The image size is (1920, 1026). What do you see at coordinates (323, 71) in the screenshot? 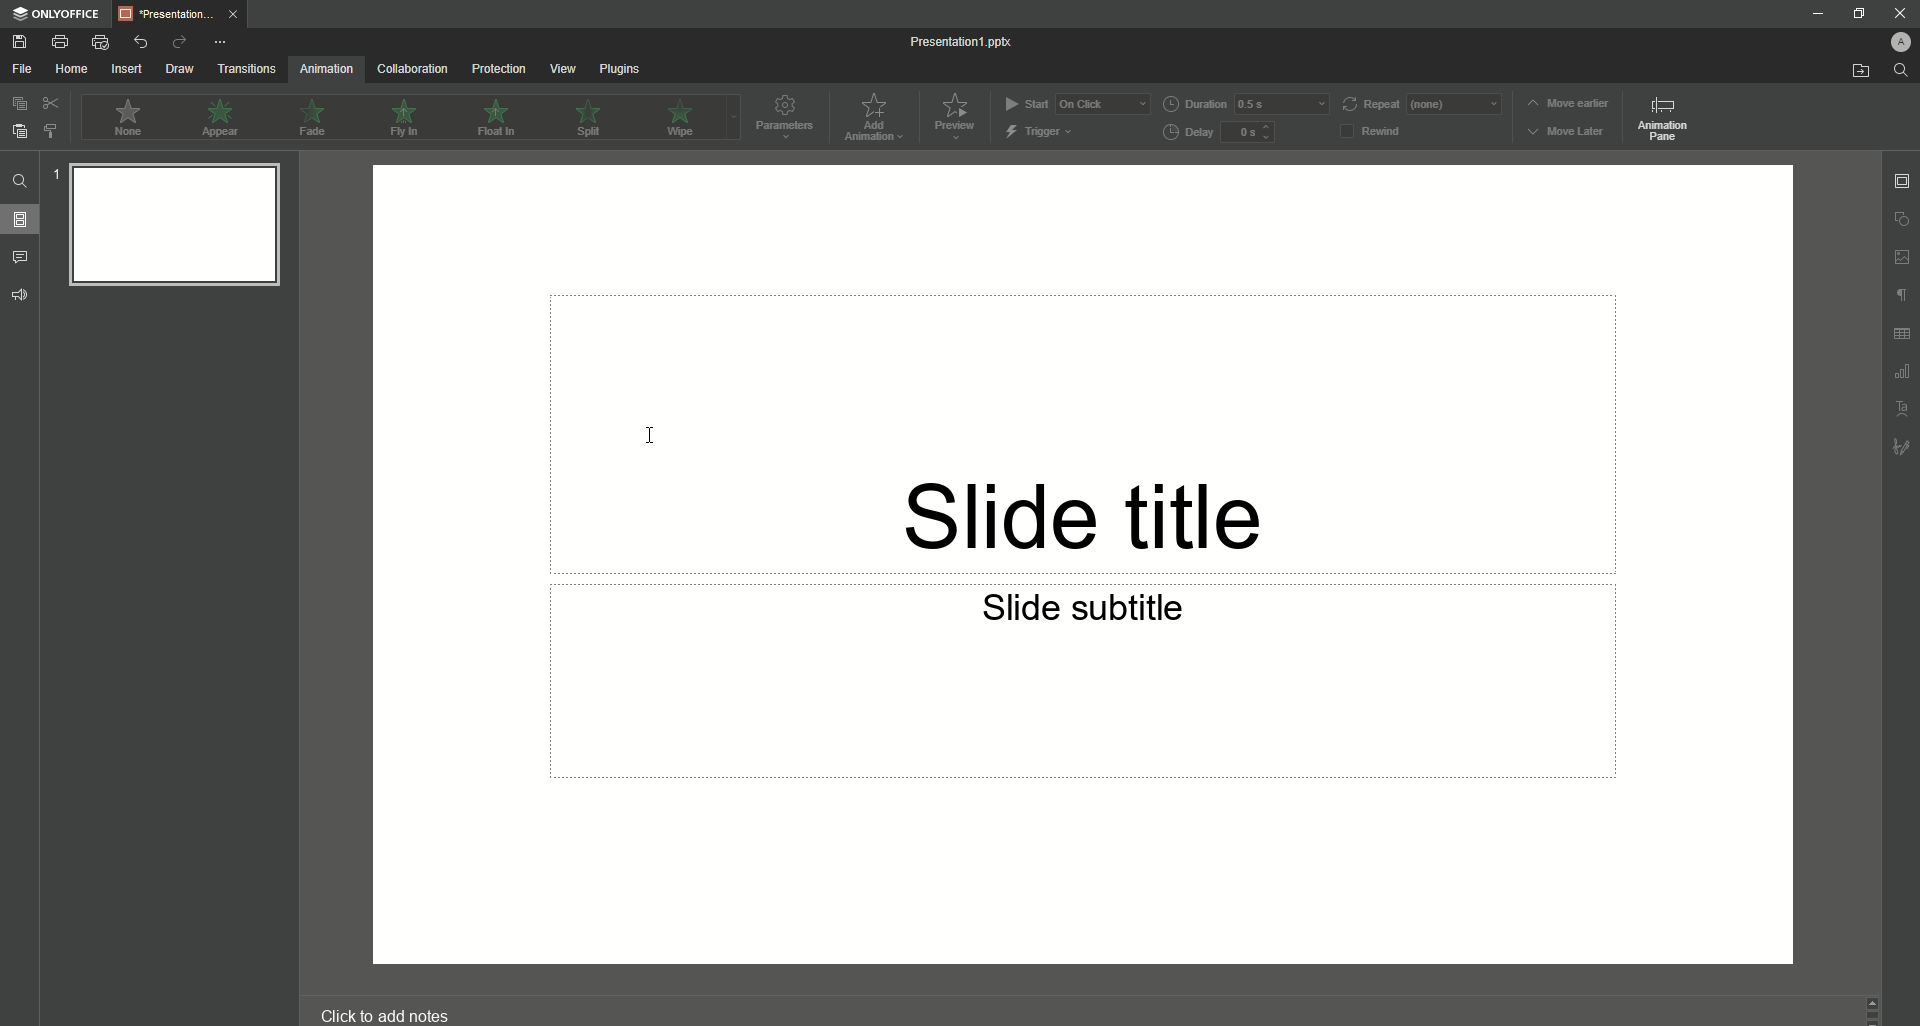
I see `Animation` at bounding box center [323, 71].